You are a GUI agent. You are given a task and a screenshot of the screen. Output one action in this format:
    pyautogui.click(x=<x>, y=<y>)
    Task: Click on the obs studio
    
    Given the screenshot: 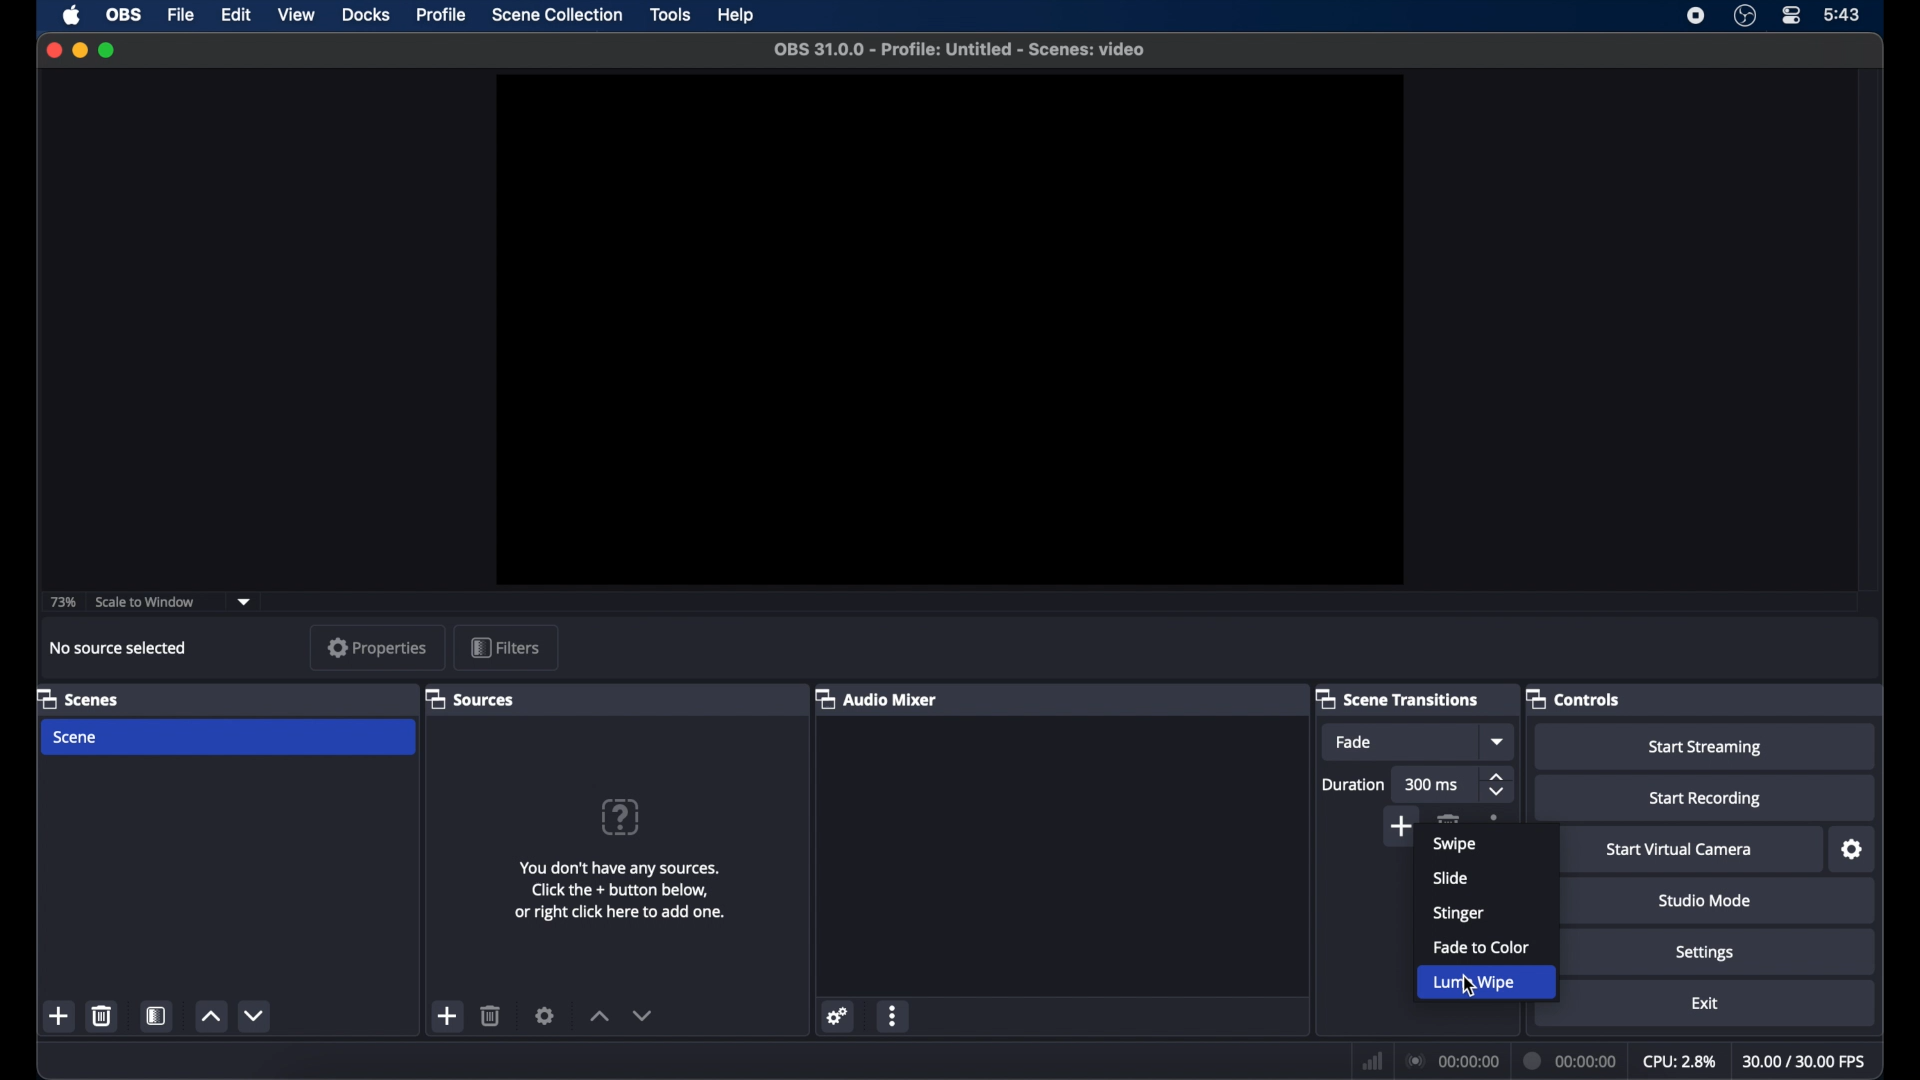 What is the action you would take?
    pyautogui.click(x=1745, y=16)
    